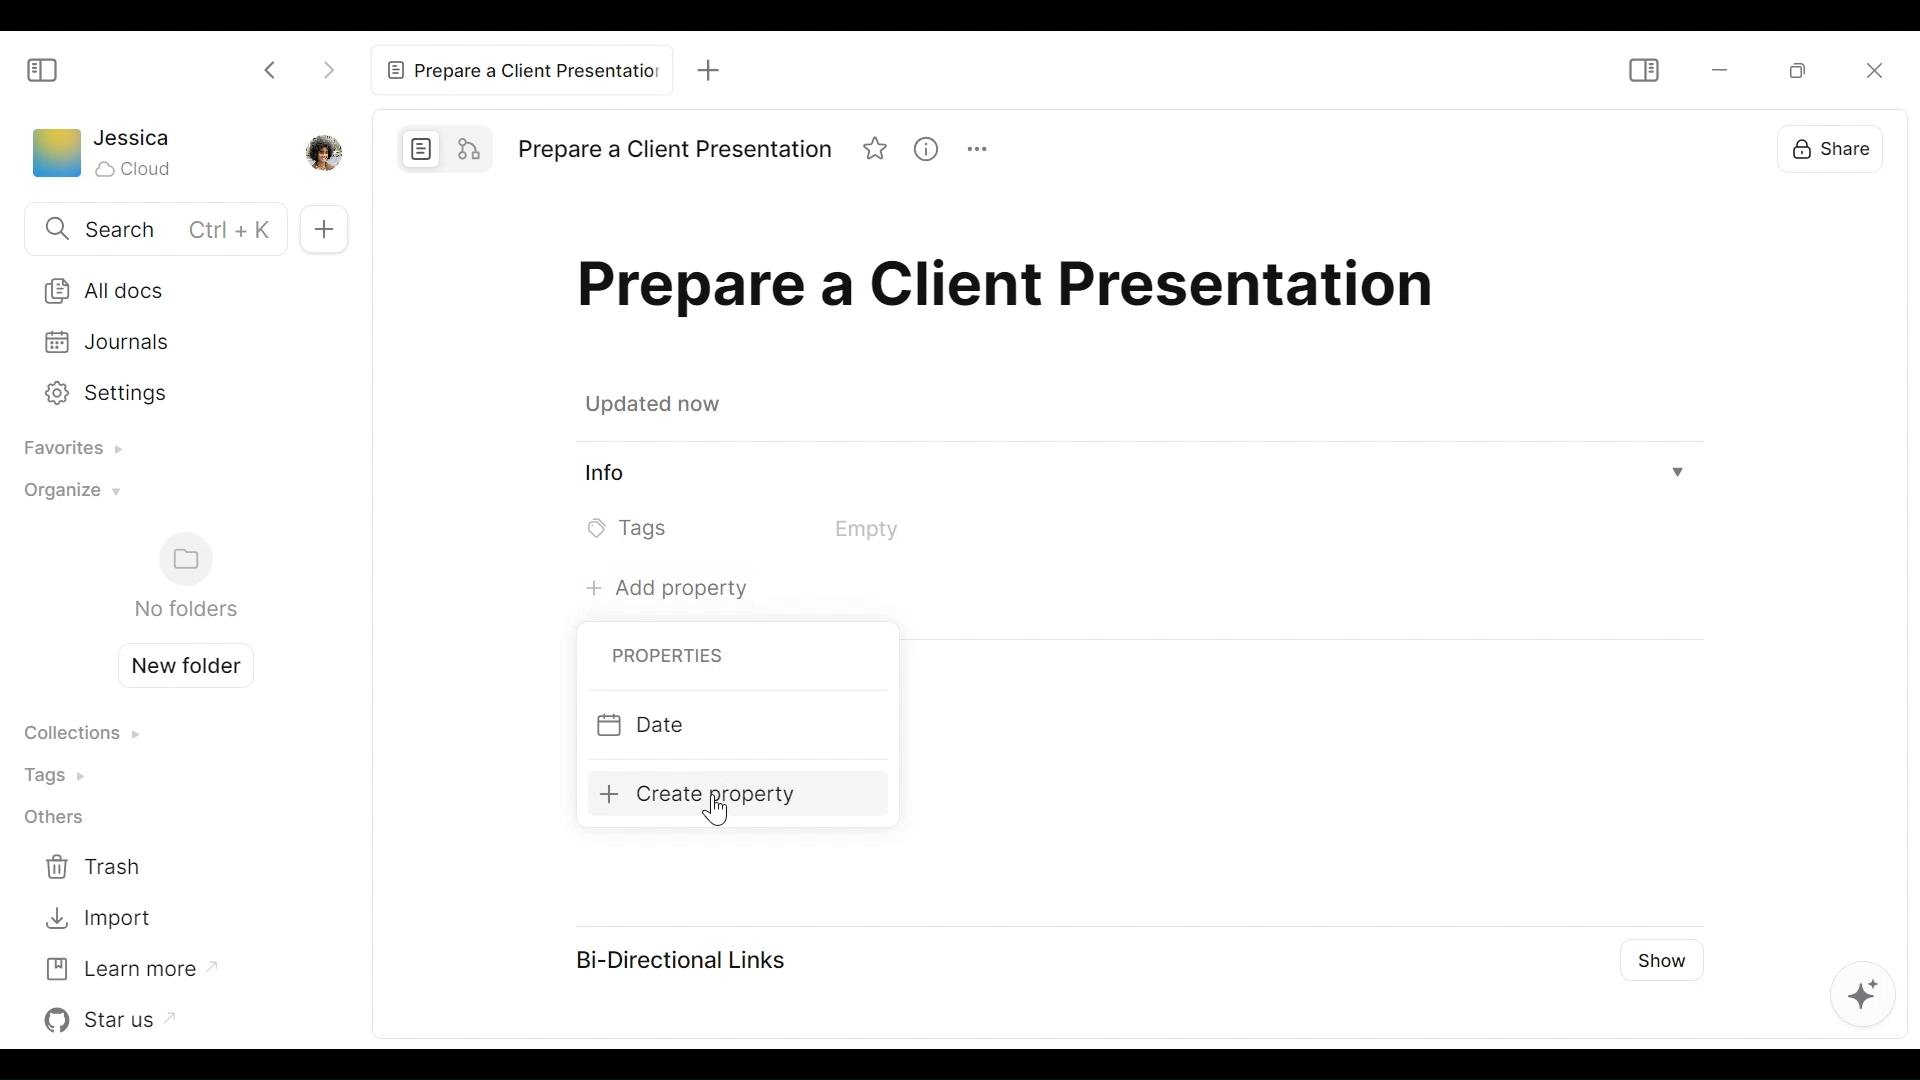 The image size is (1920, 1080). I want to click on Settings, so click(167, 390).